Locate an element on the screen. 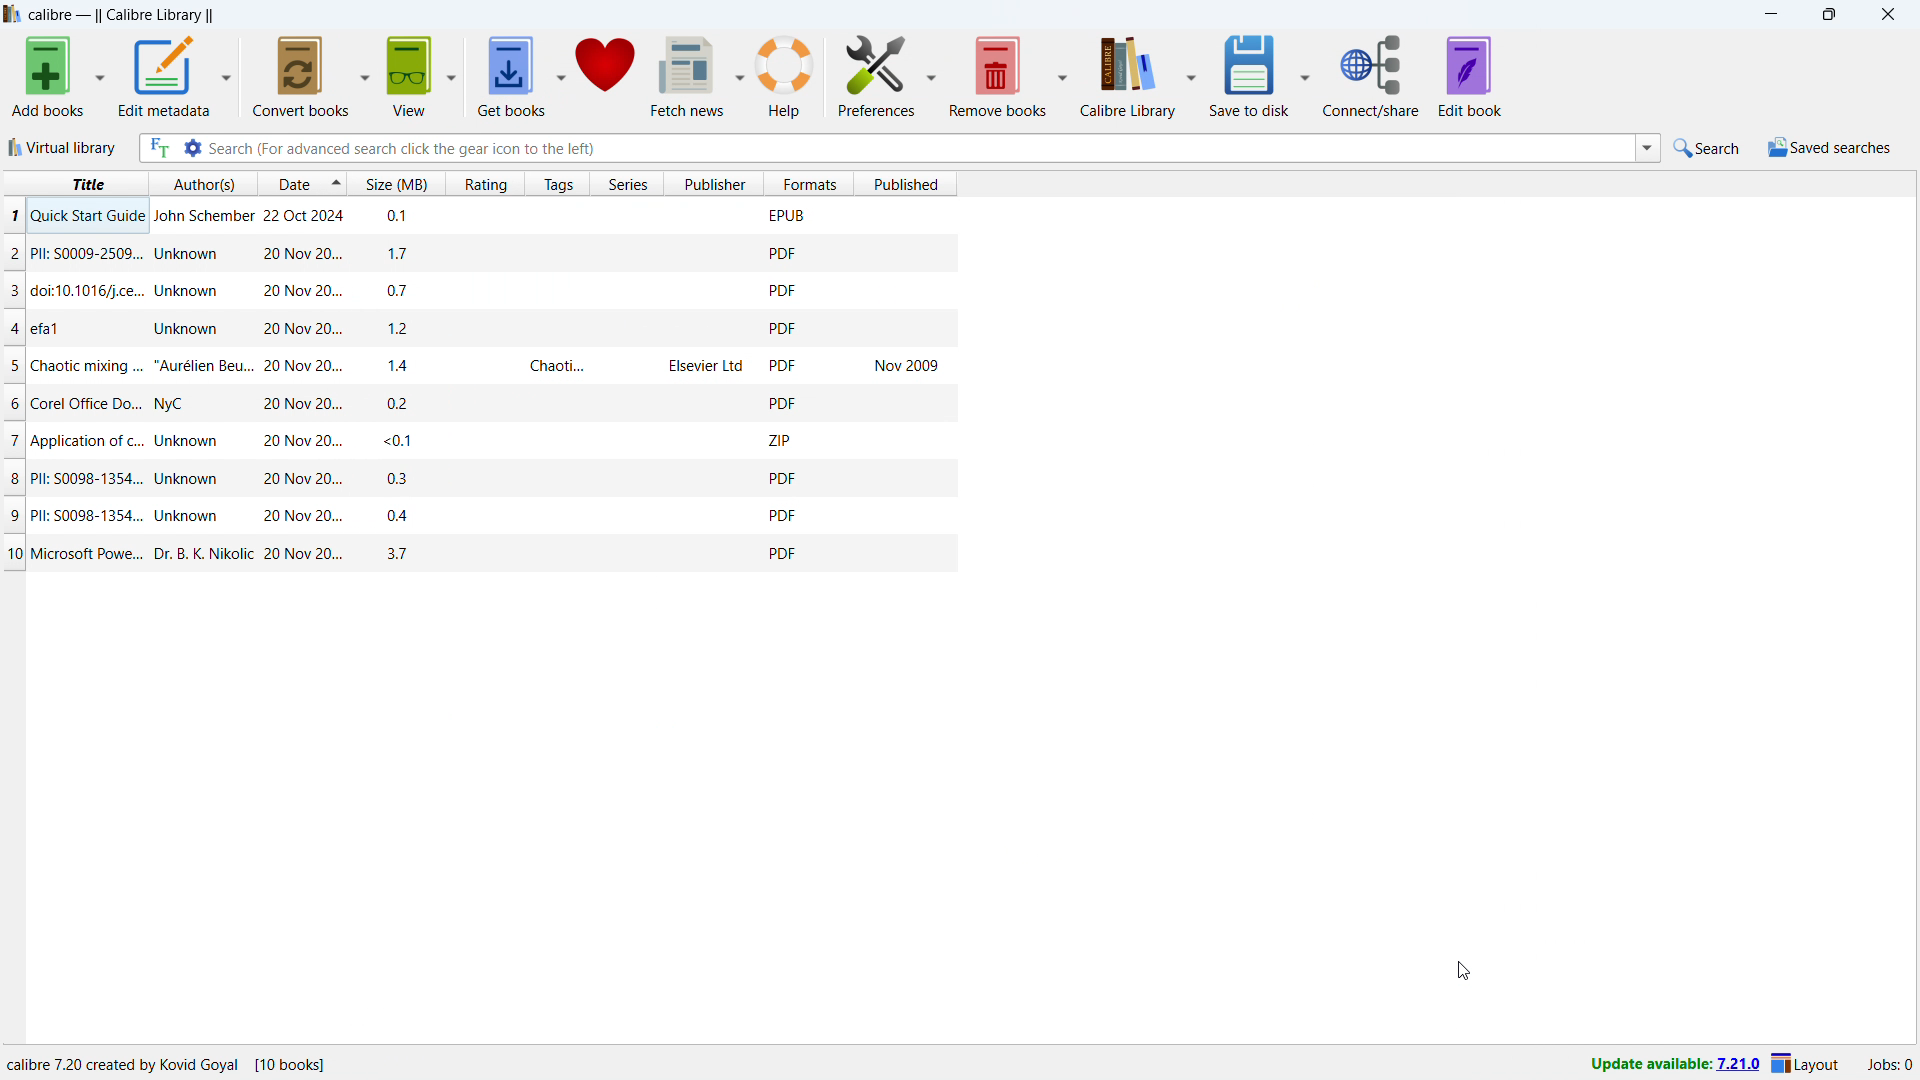  convert books is located at coordinates (299, 76).